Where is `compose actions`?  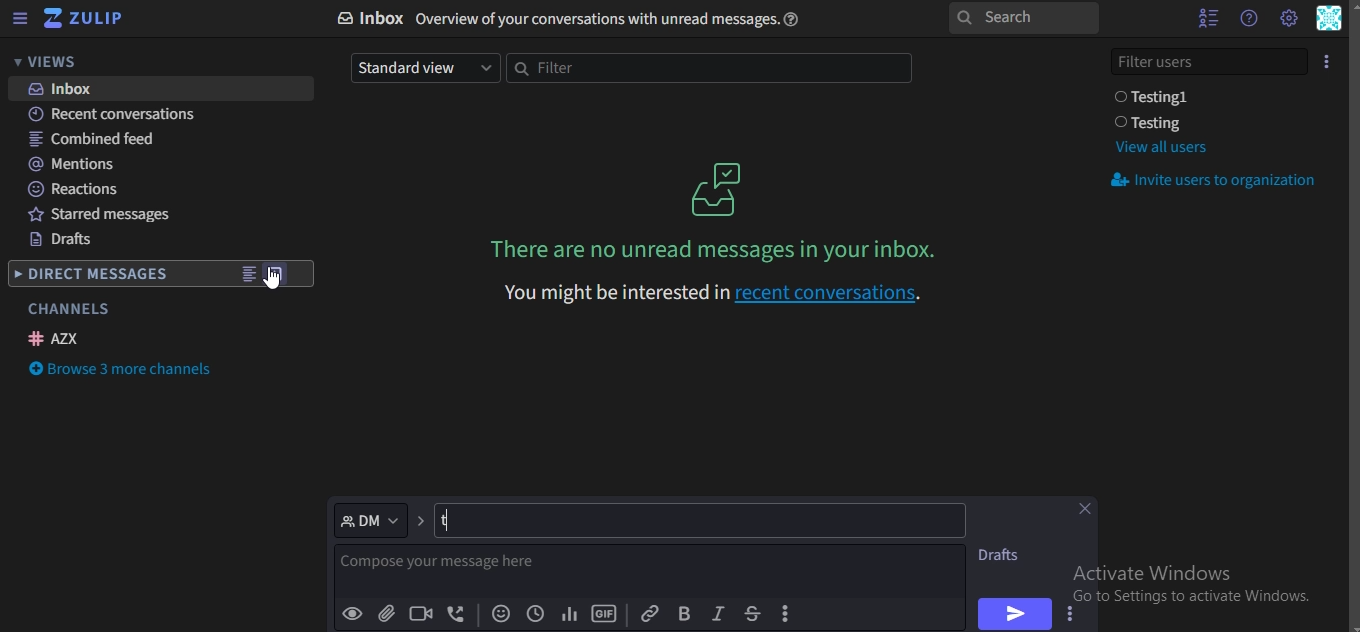 compose actions is located at coordinates (788, 614).